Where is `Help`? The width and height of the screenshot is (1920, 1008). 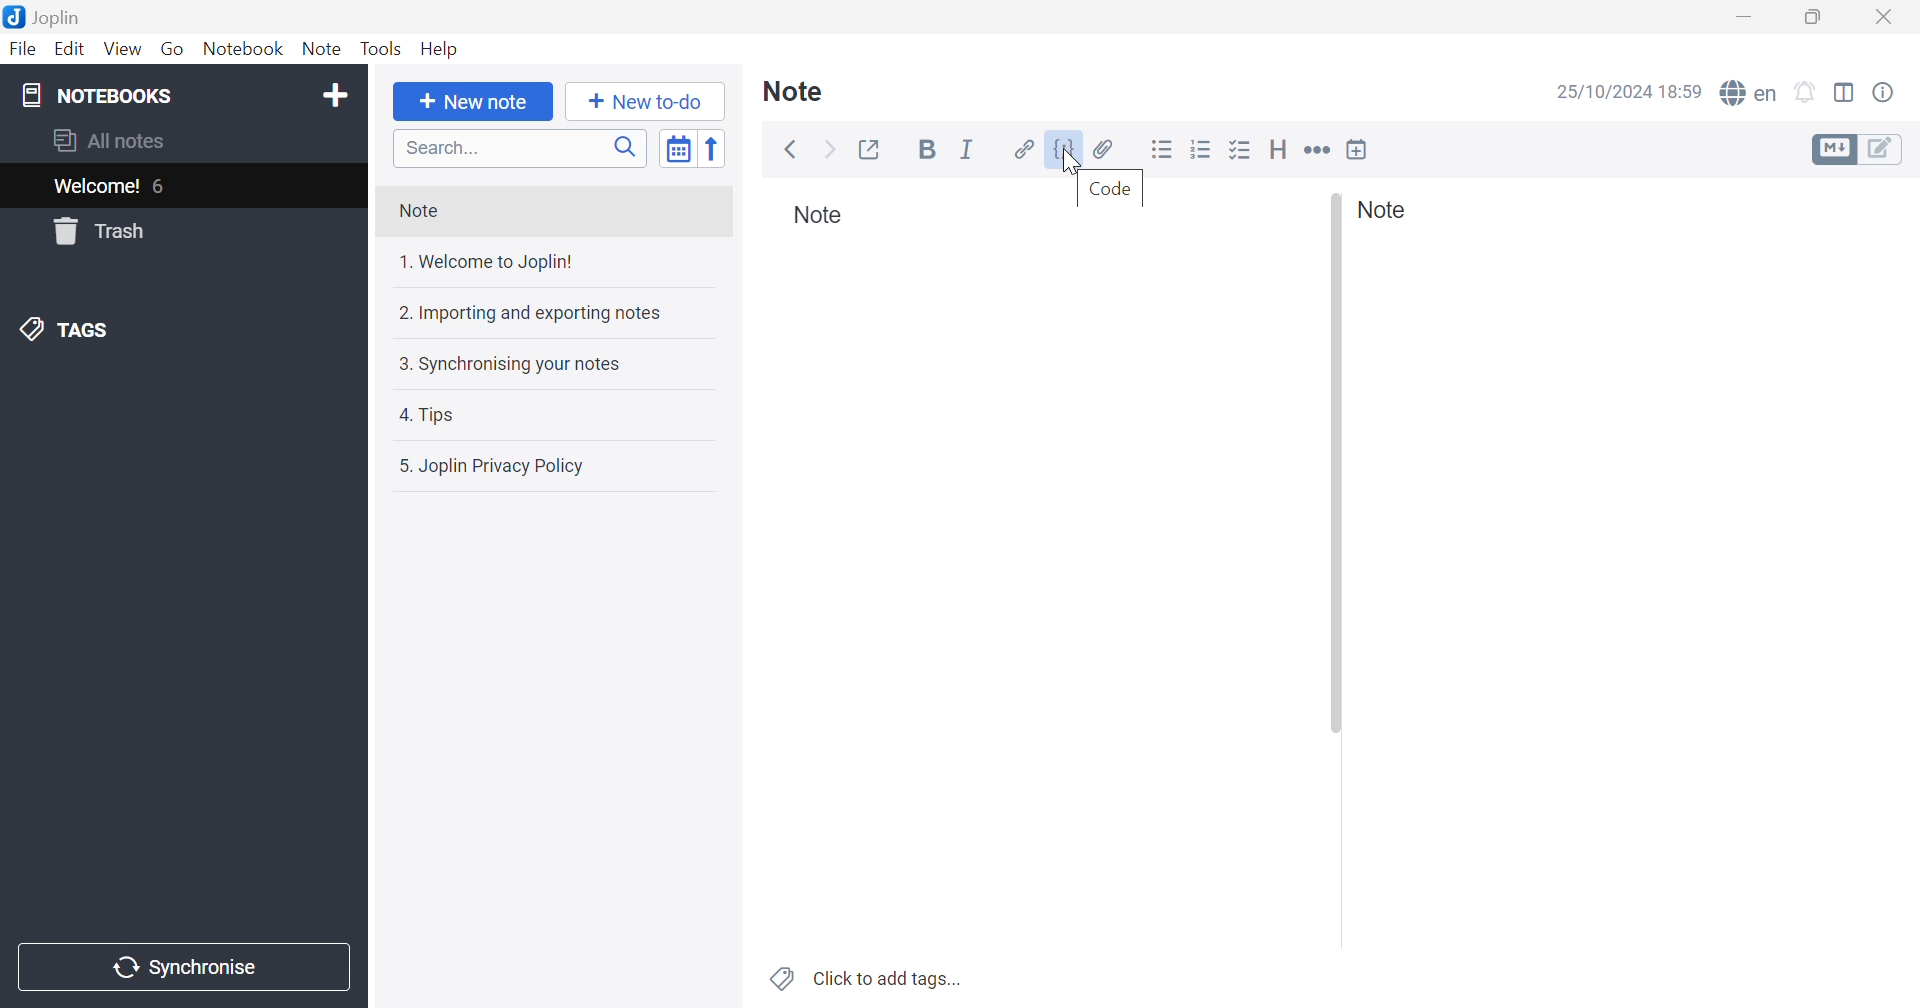
Help is located at coordinates (449, 50).